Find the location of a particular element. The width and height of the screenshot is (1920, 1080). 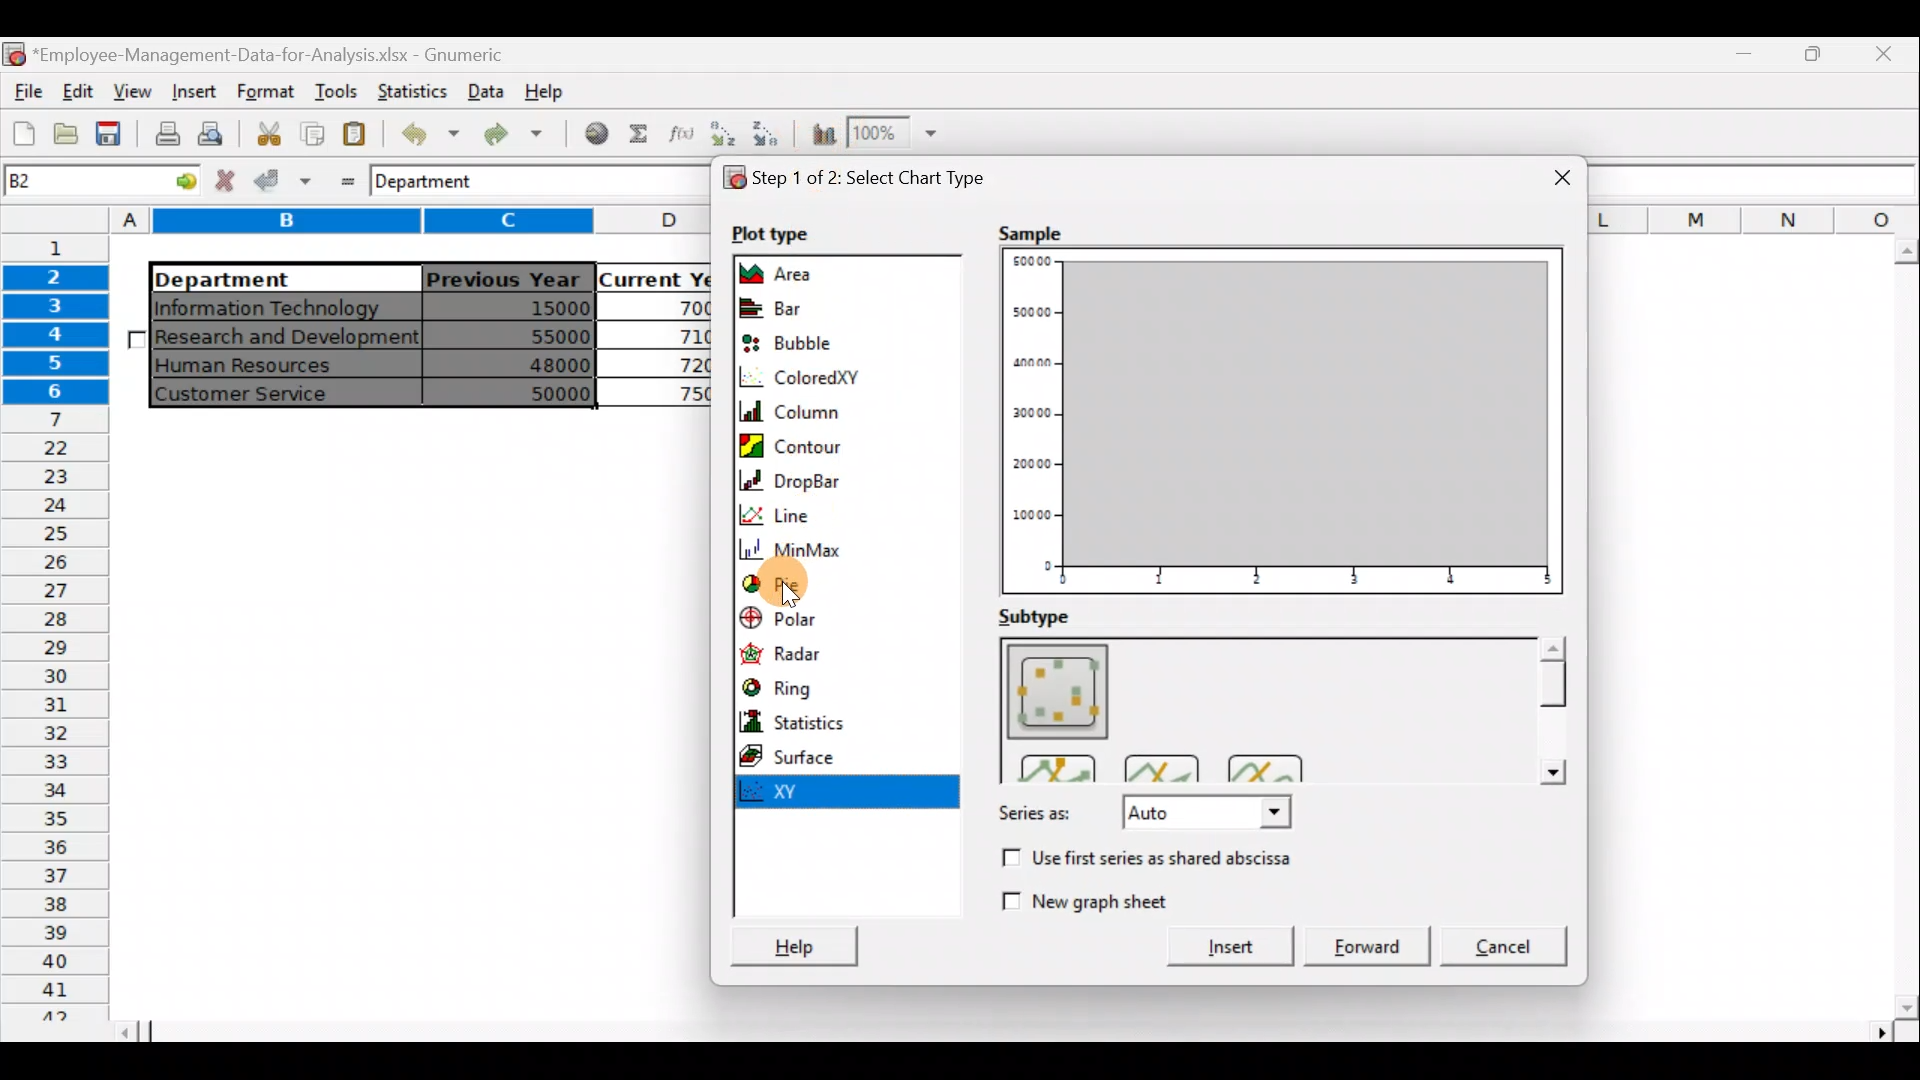

Surface is located at coordinates (804, 757).